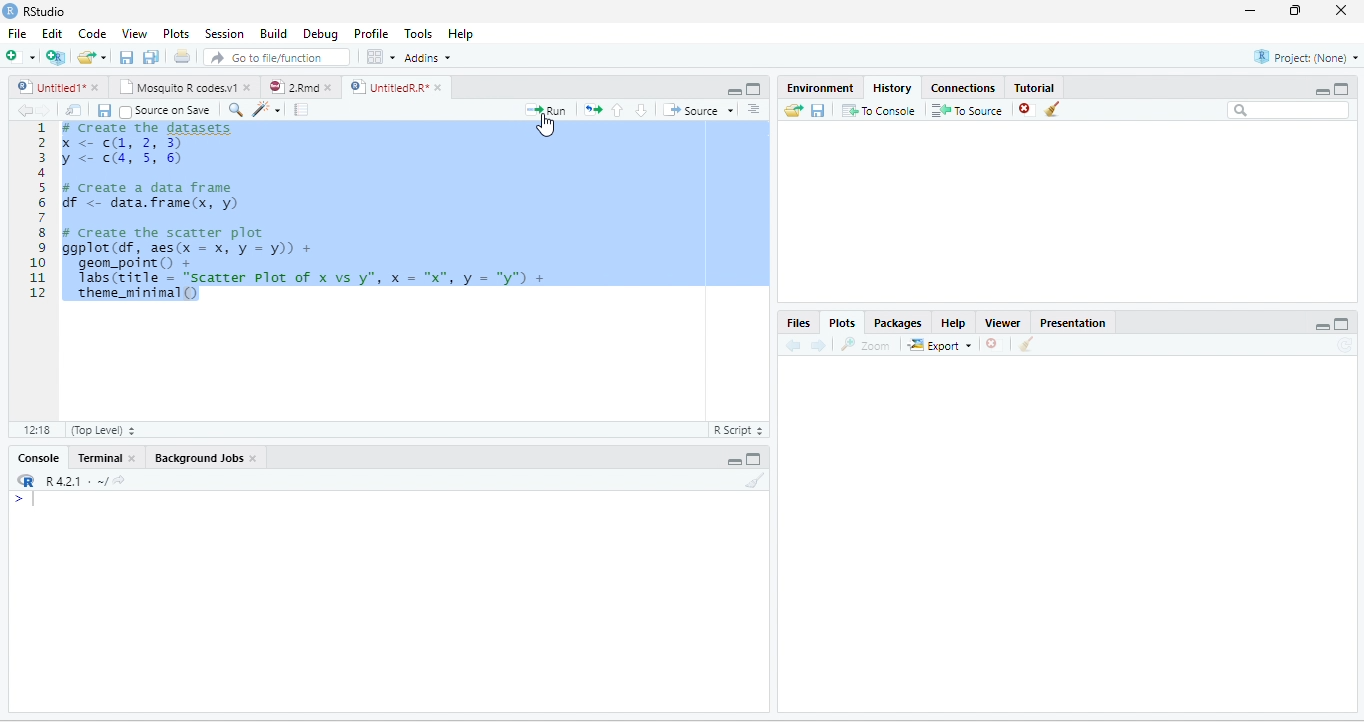  Describe the element at coordinates (1343, 323) in the screenshot. I see `Maximize` at that location.